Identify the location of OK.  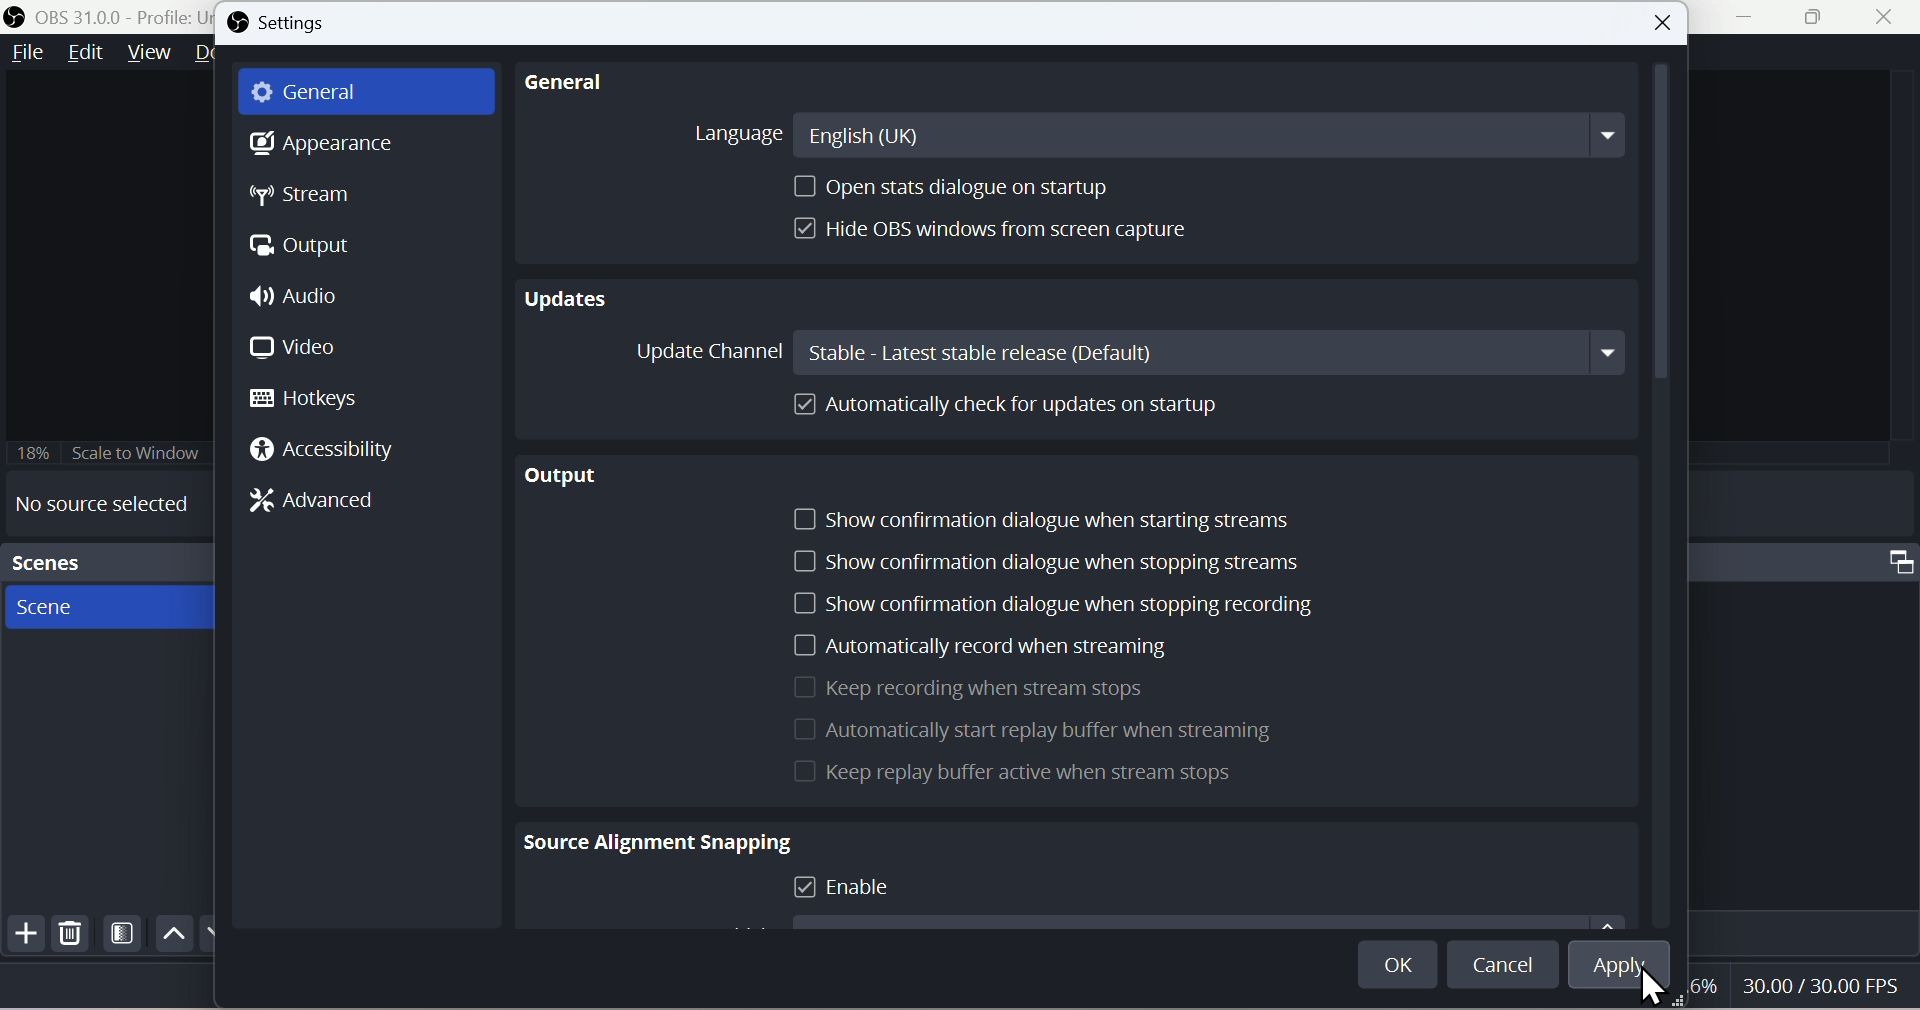
(1399, 964).